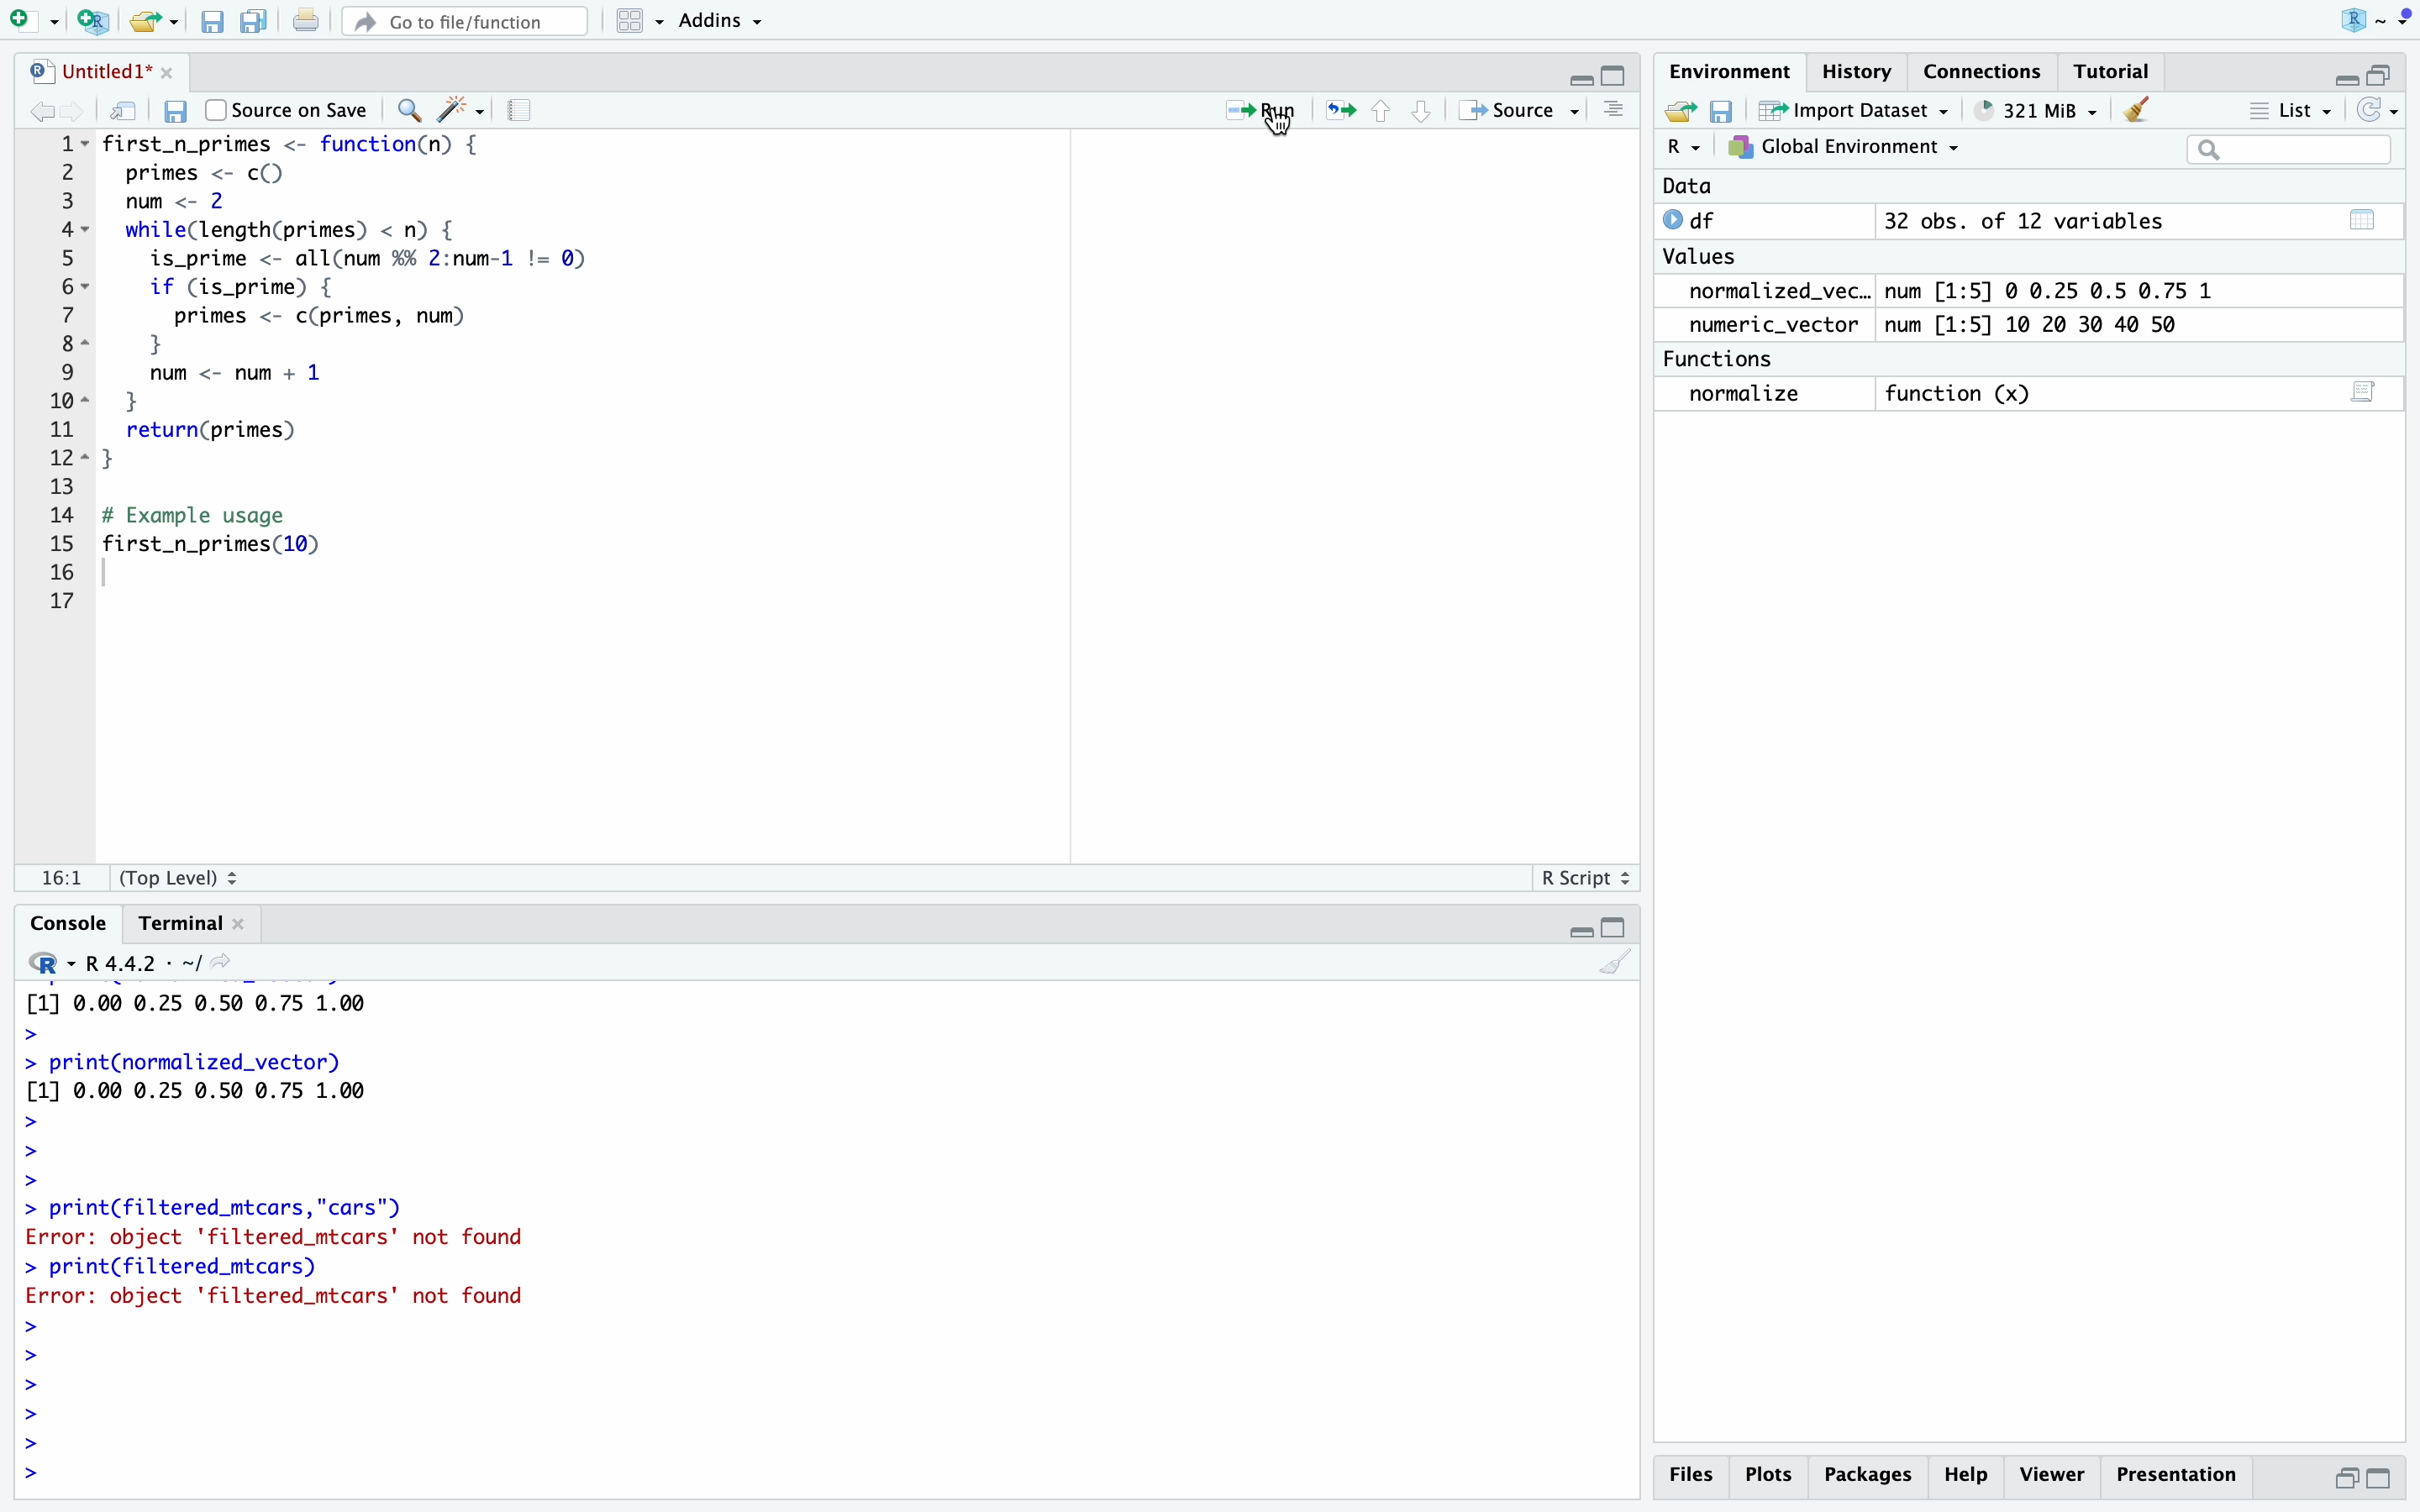 The image size is (2420, 1512). I want to click on R Script 2, so click(1584, 874).